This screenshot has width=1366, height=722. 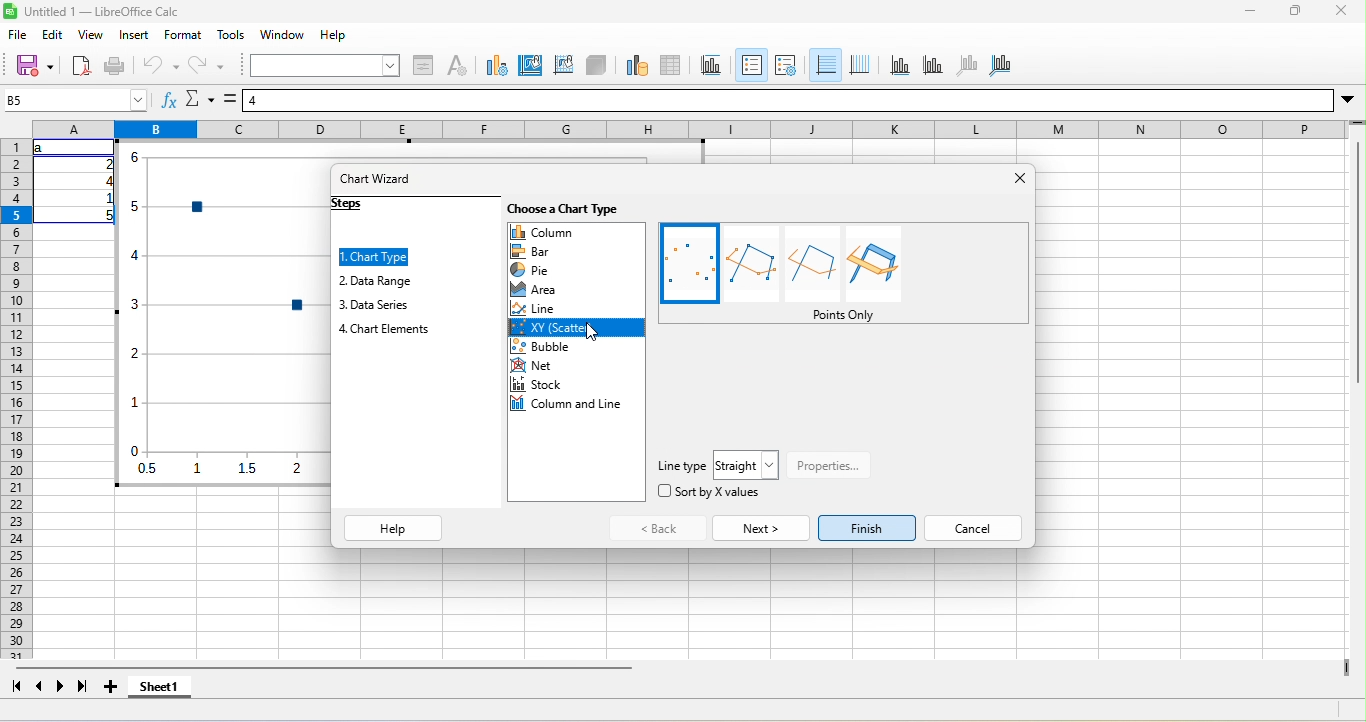 What do you see at coordinates (577, 269) in the screenshot?
I see `pie` at bounding box center [577, 269].